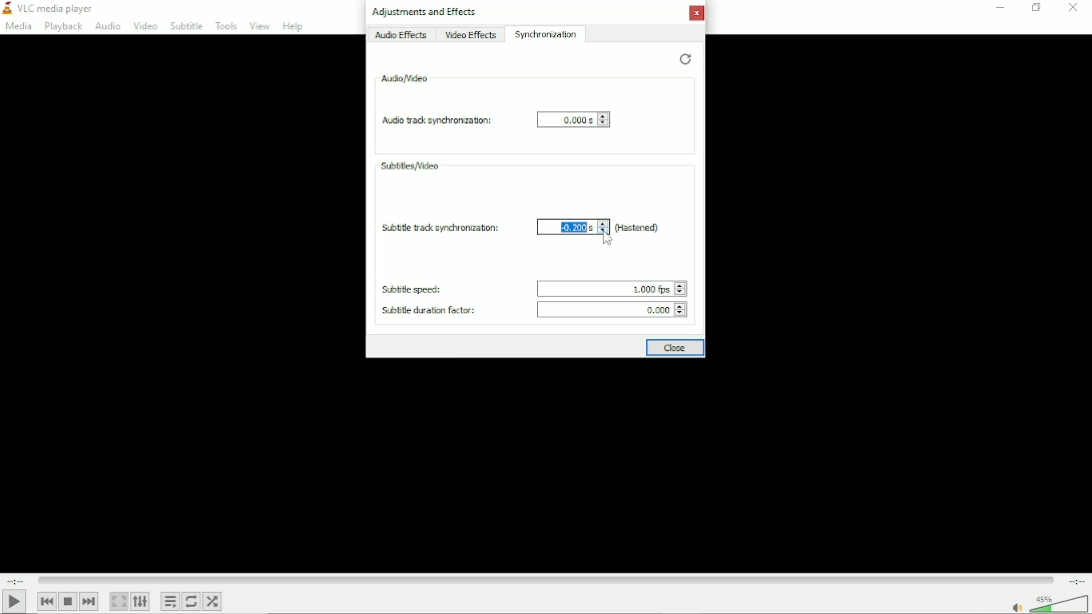 Image resolution: width=1092 pixels, height=614 pixels. Describe the element at coordinates (609, 286) in the screenshot. I see `1.000 fps` at that location.